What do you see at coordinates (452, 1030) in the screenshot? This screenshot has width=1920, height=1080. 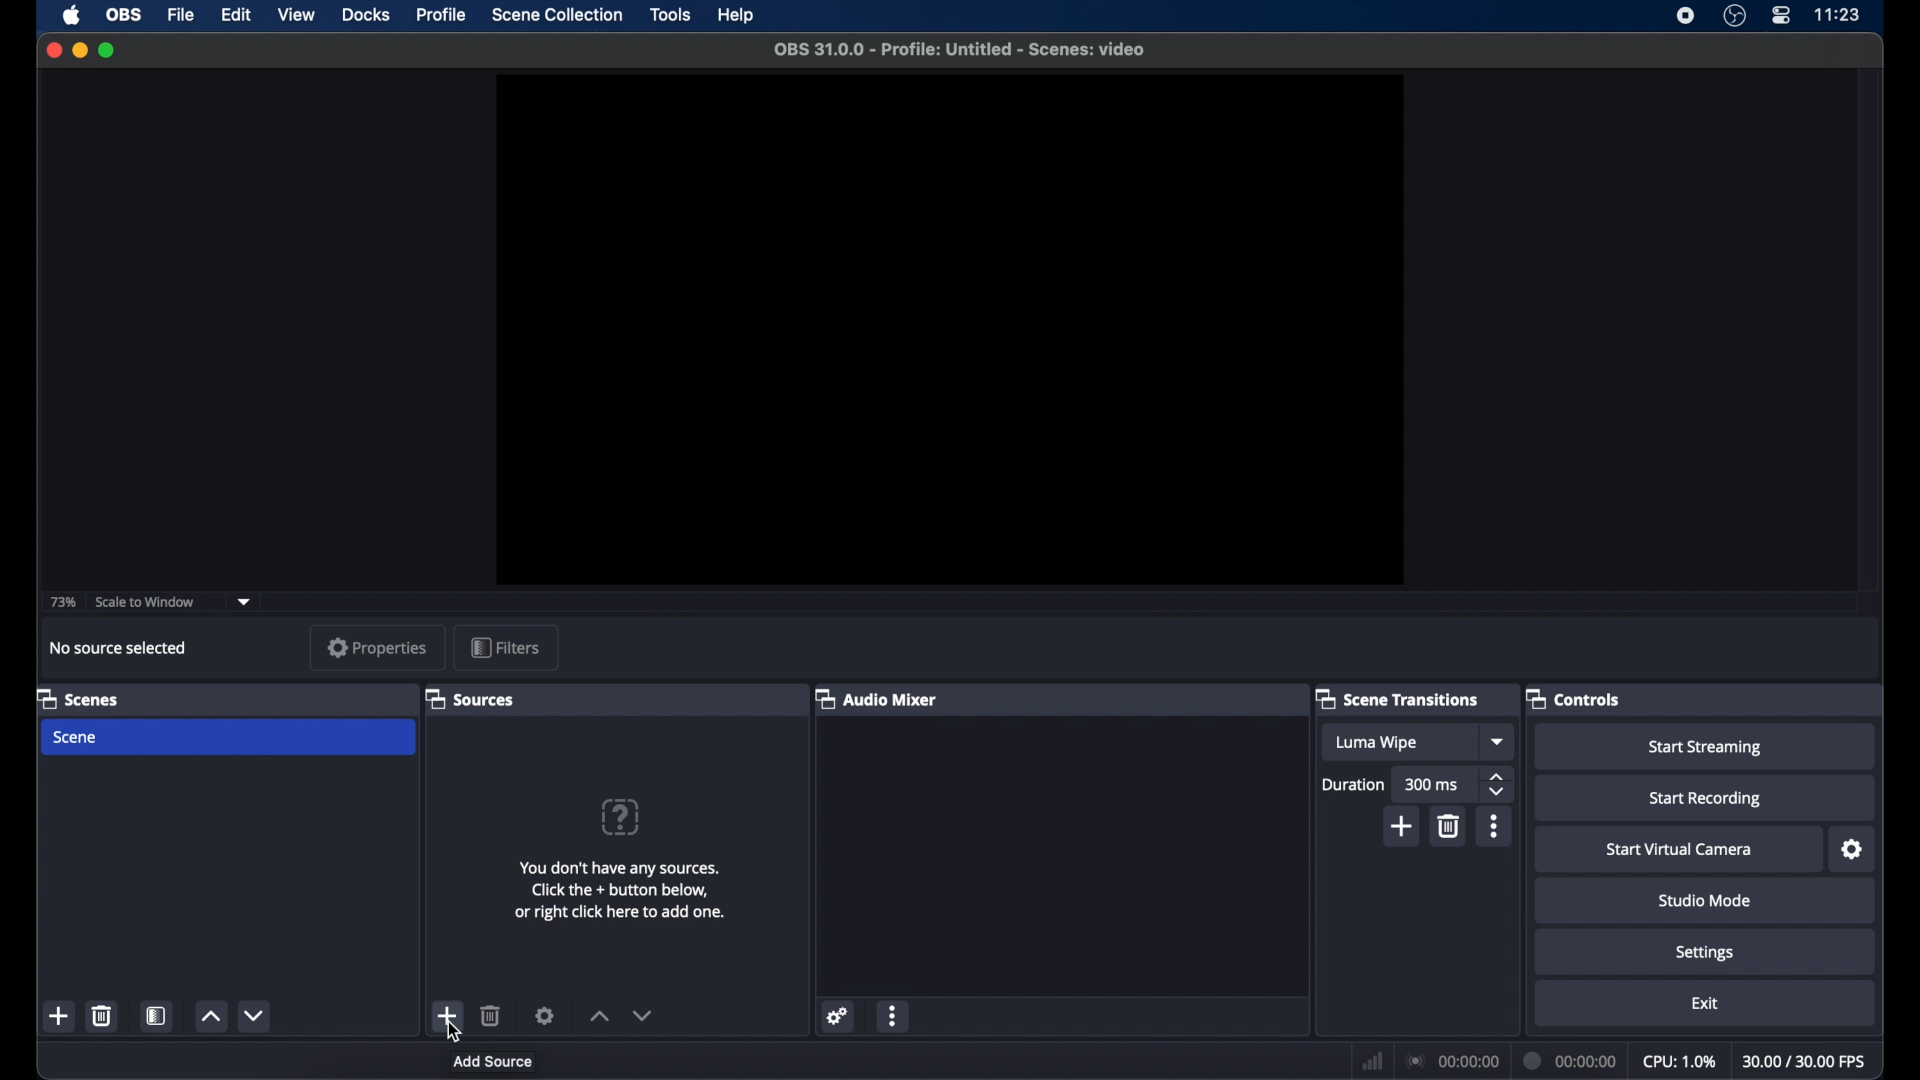 I see `cursor` at bounding box center [452, 1030].